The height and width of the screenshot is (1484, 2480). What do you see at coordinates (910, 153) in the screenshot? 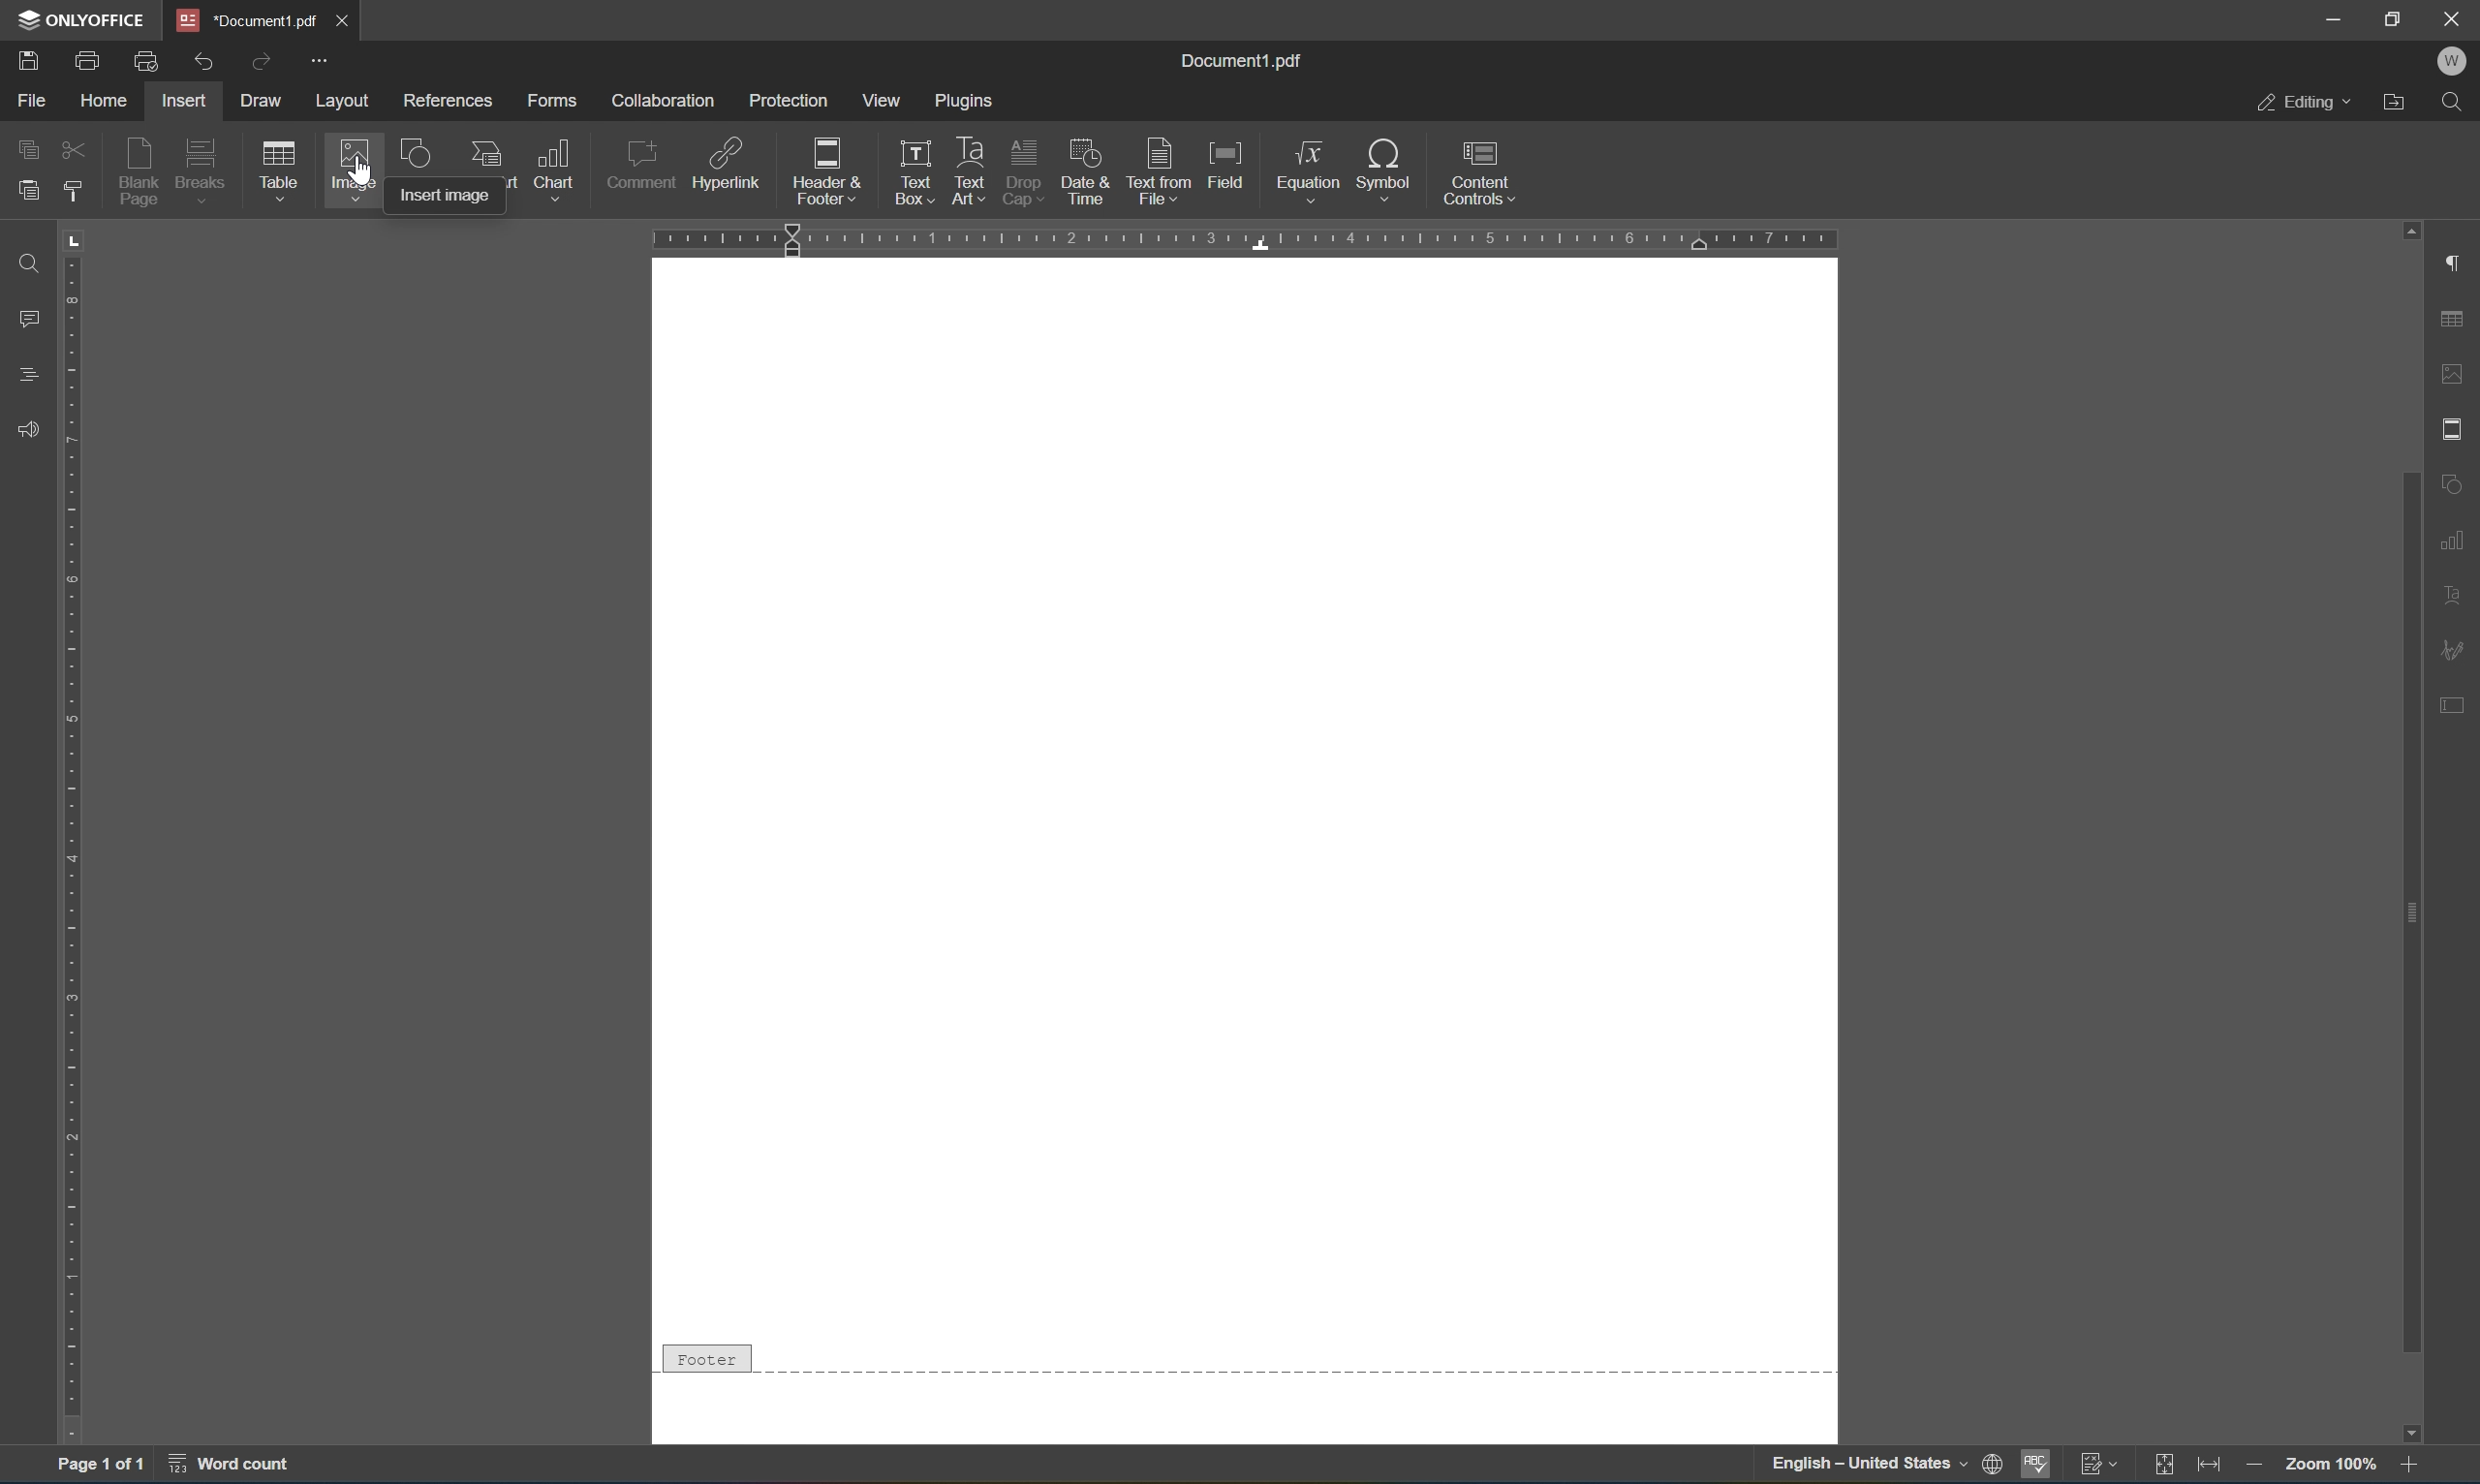
I see `text box` at bounding box center [910, 153].